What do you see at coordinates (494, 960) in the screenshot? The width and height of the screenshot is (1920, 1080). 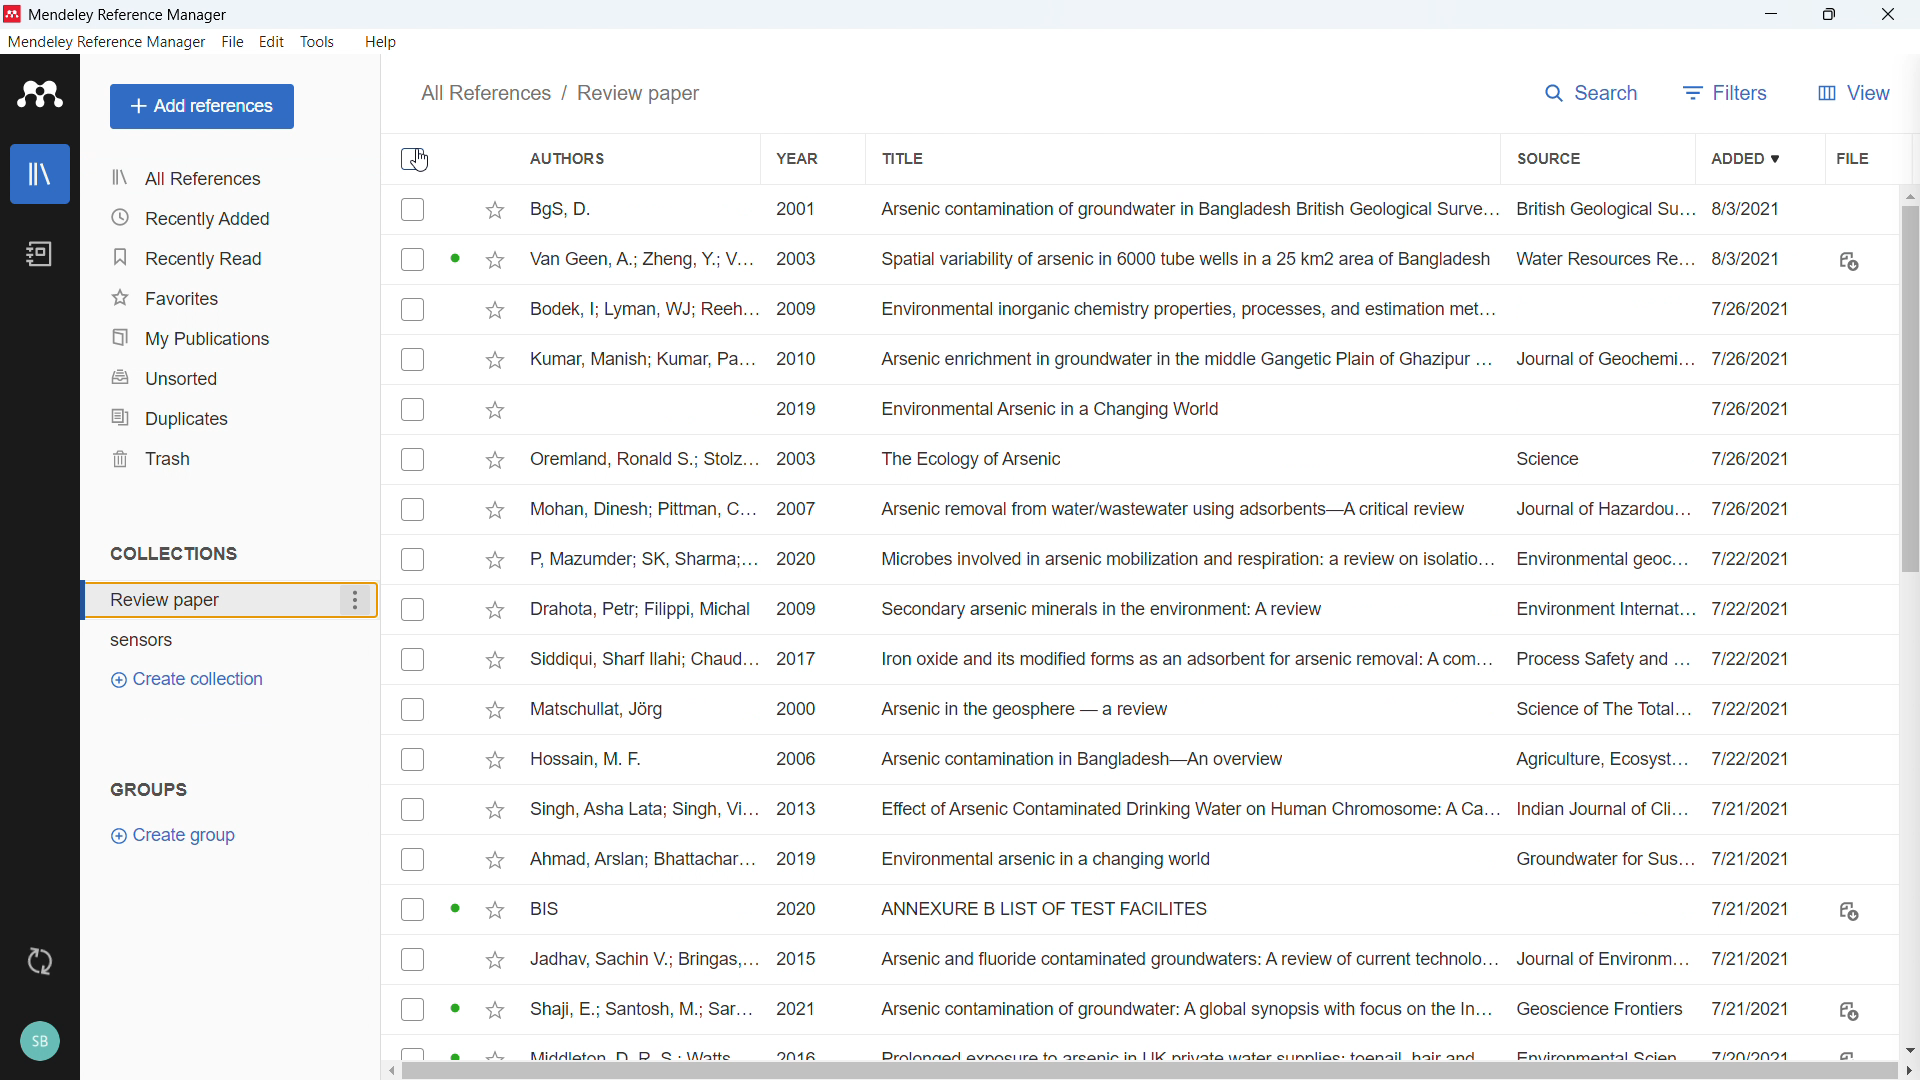 I see `Star mark respective publication` at bounding box center [494, 960].